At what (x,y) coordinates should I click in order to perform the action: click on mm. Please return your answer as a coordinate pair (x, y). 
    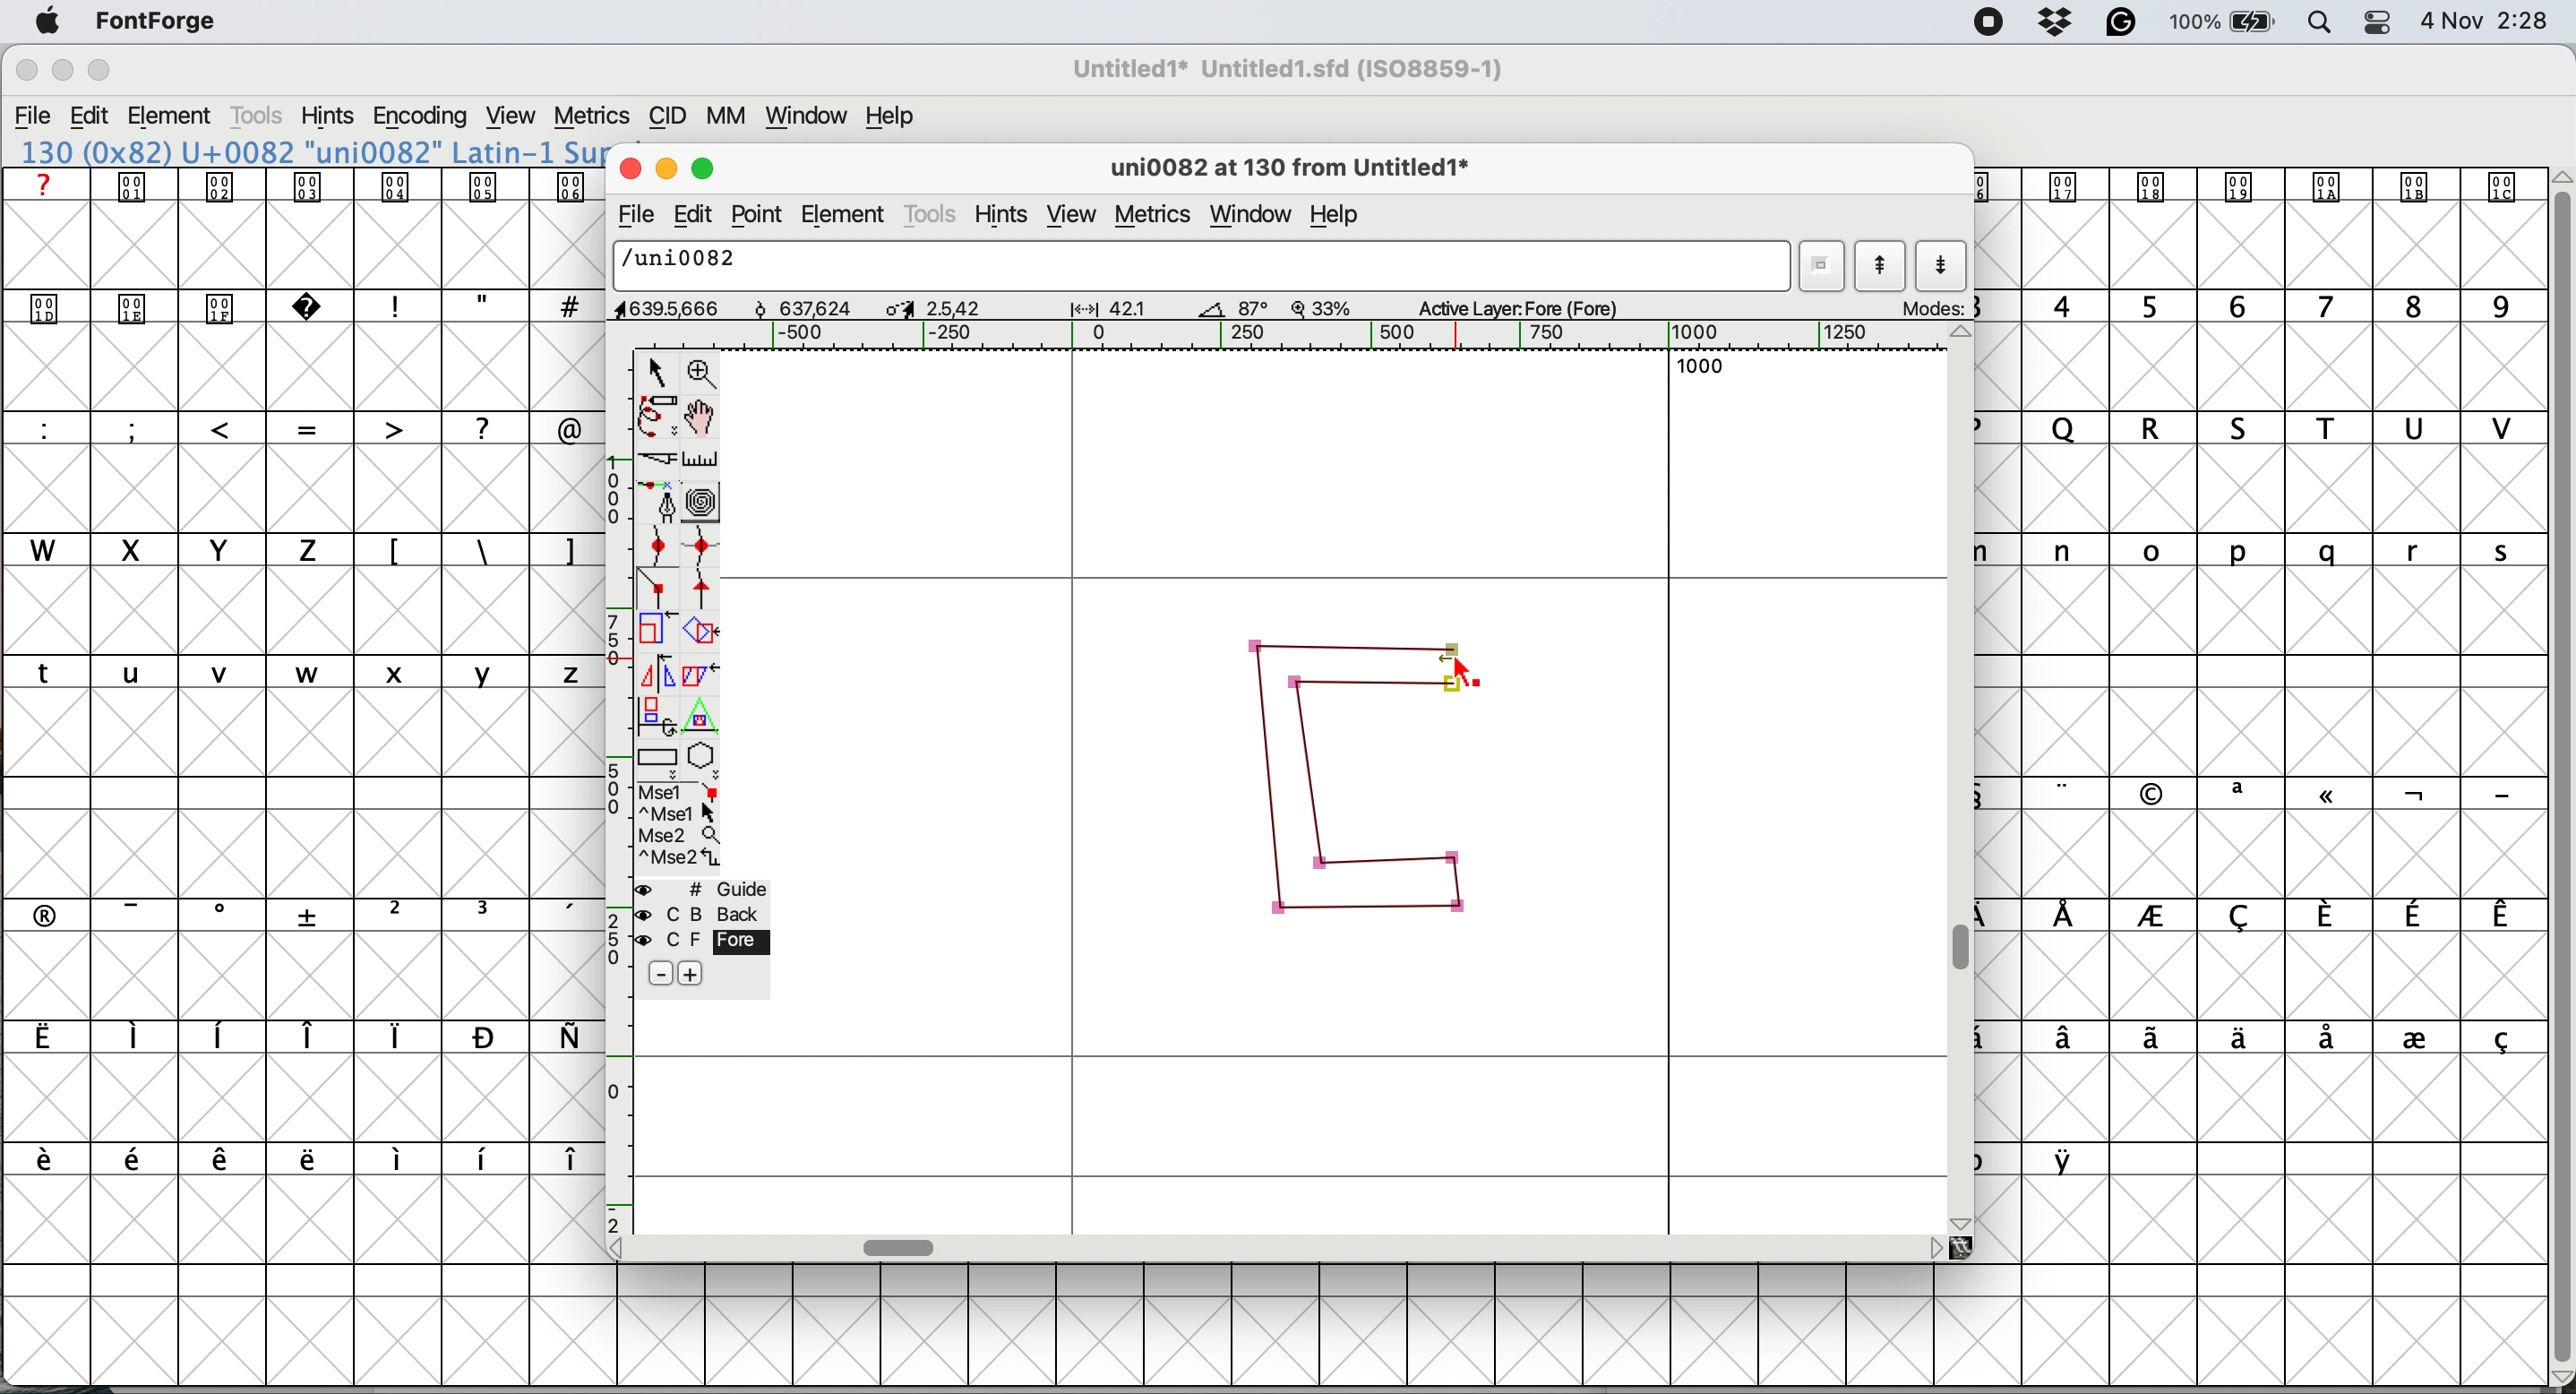
    Looking at the image, I should click on (733, 116).